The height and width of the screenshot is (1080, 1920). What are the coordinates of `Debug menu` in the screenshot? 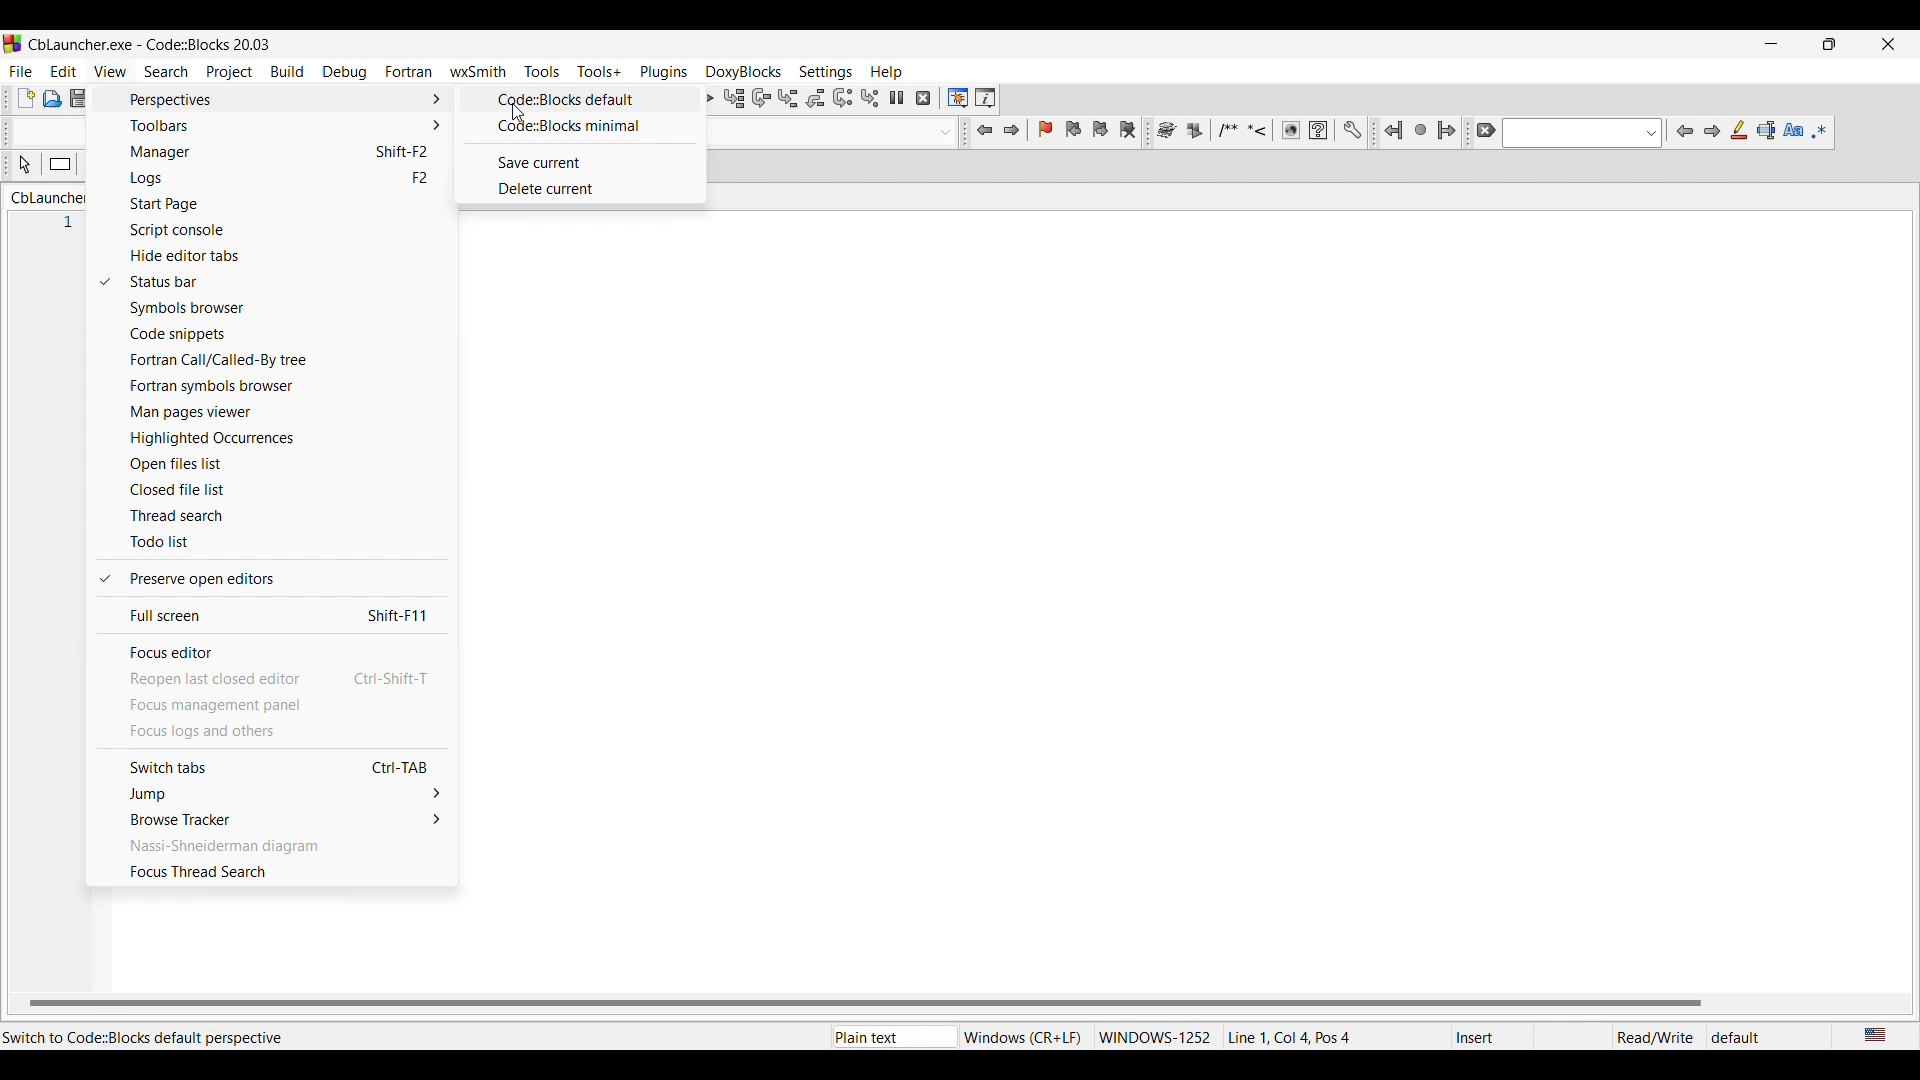 It's located at (345, 73).